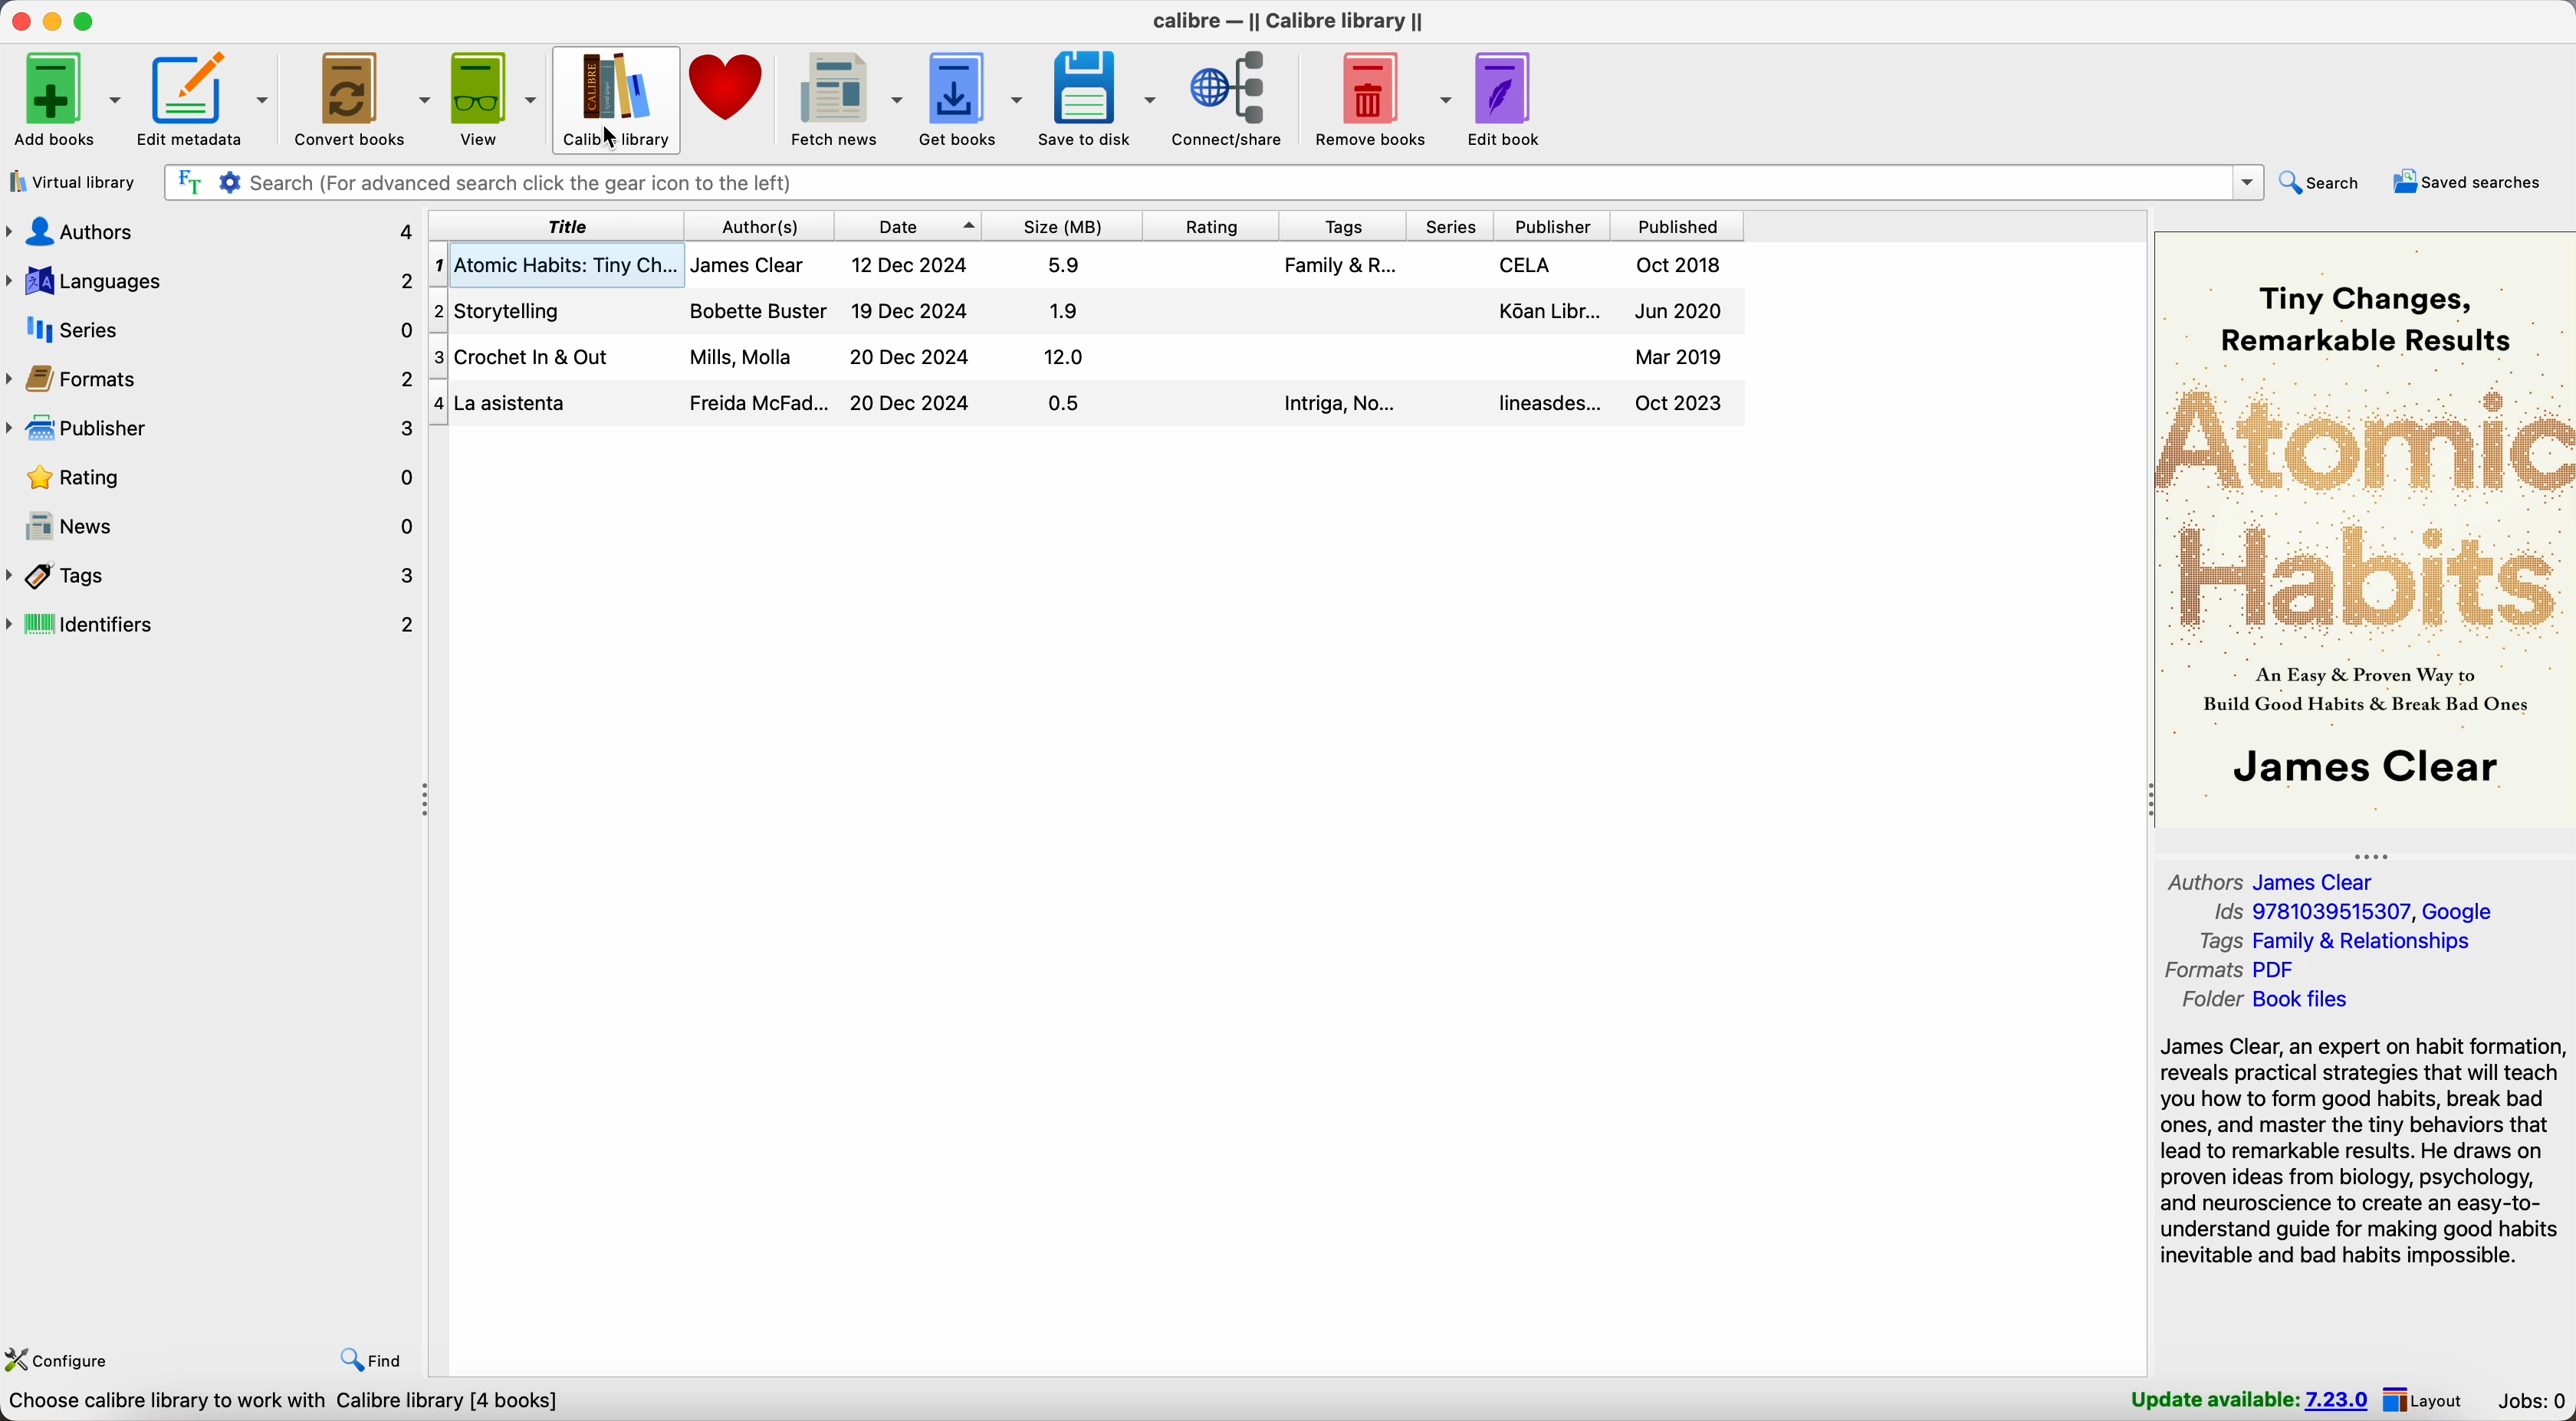 Image resolution: width=2576 pixels, height=1421 pixels. Describe the element at coordinates (1088, 406) in the screenshot. I see `La Asistenta book` at that location.